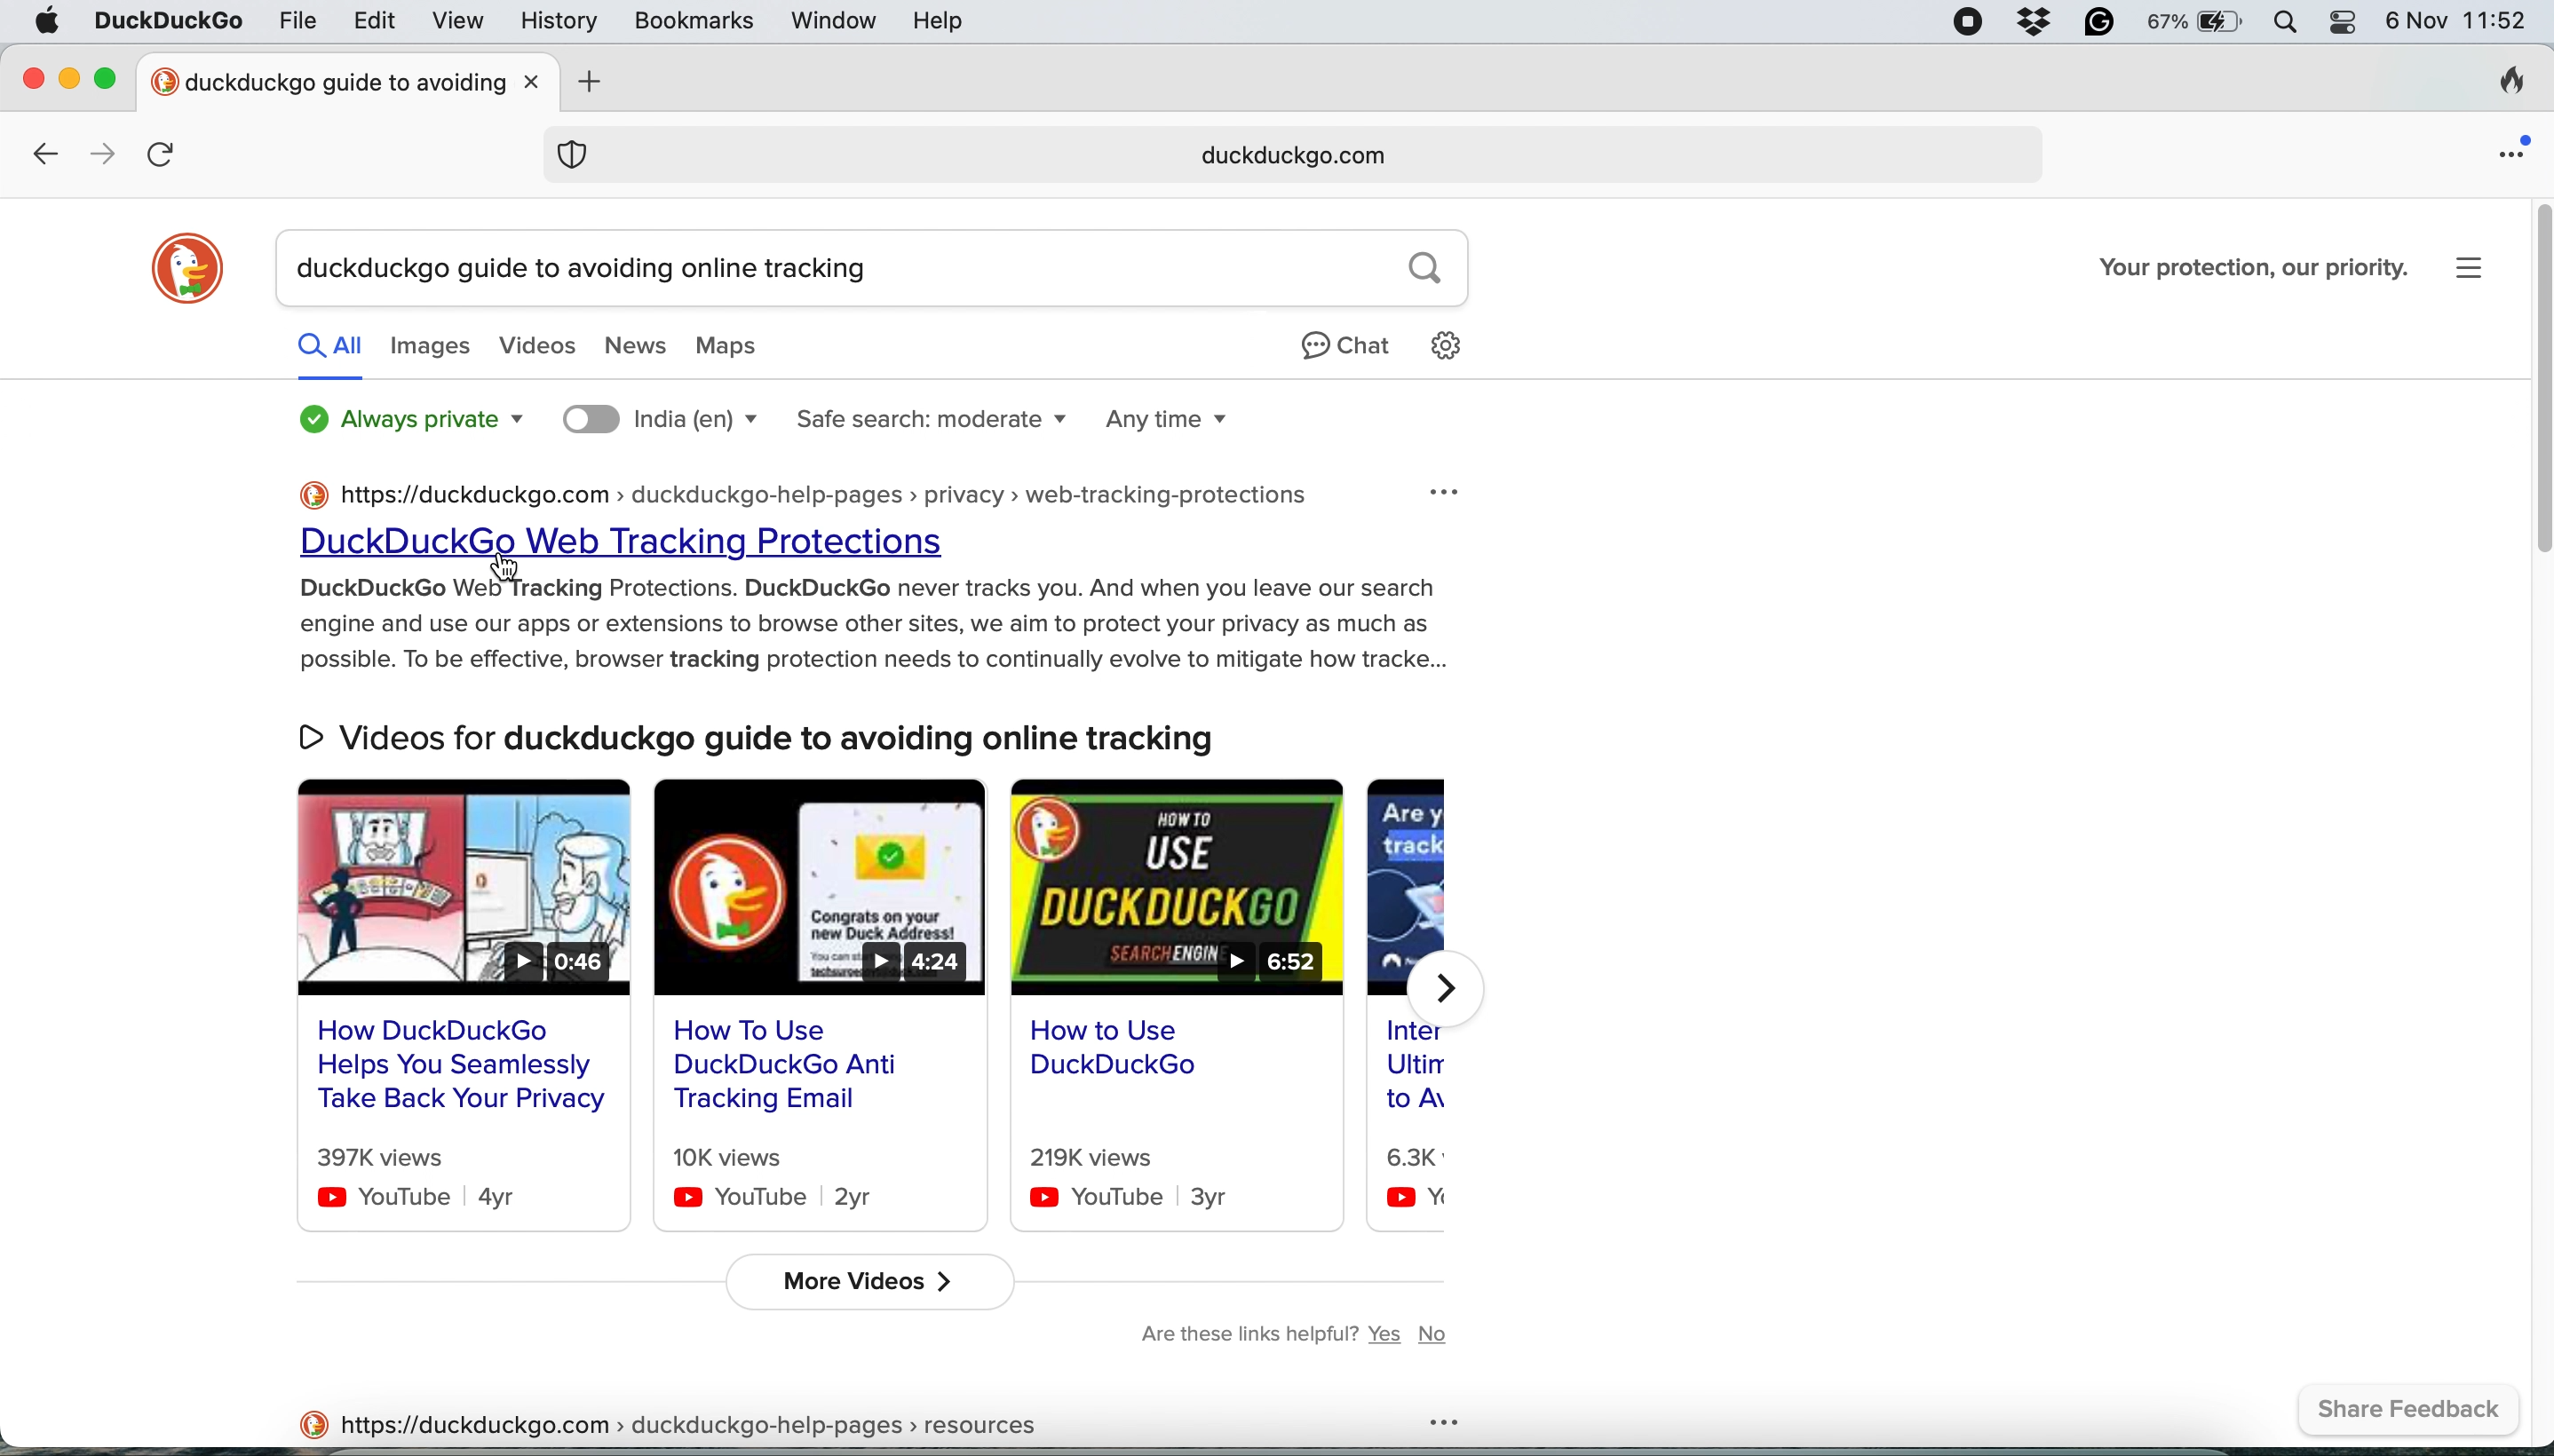  What do you see at coordinates (1175, 900) in the screenshot?
I see `video` at bounding box center [1175, 900].